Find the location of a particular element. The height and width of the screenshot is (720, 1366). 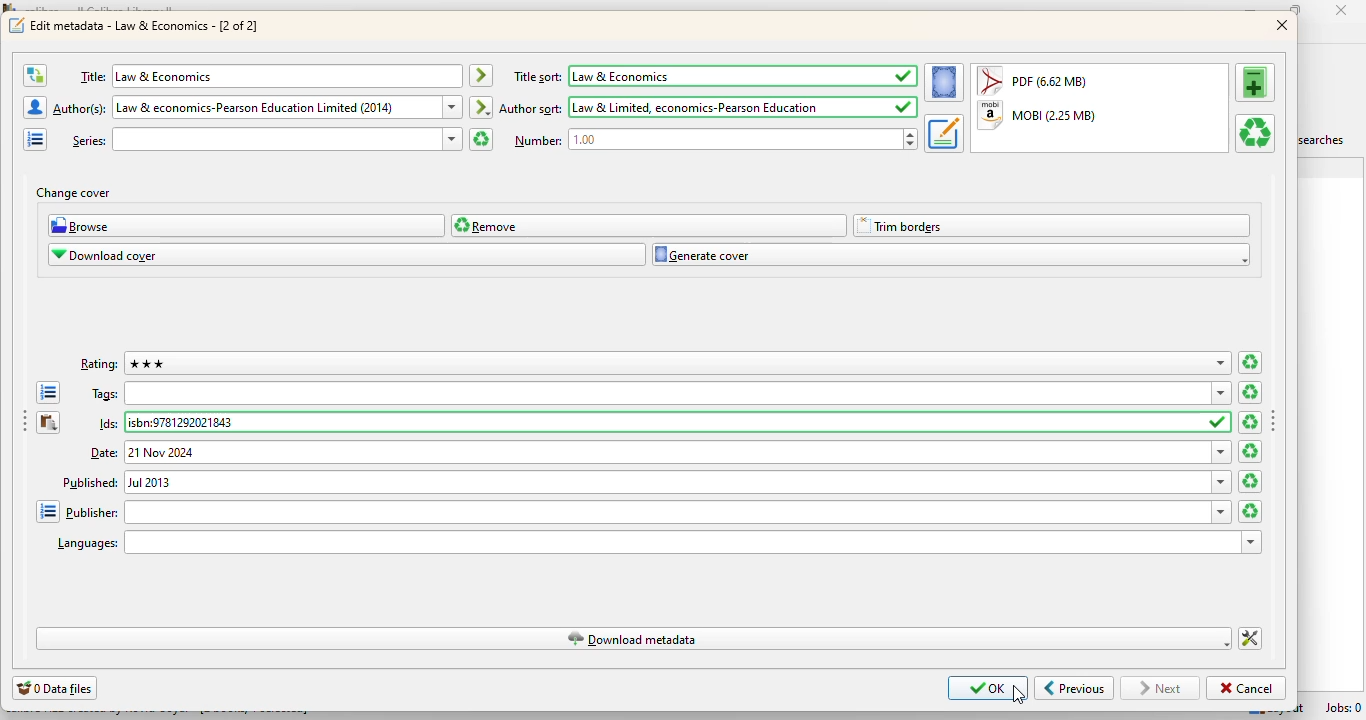

title: law & economics is located at coordinates (266, 76).